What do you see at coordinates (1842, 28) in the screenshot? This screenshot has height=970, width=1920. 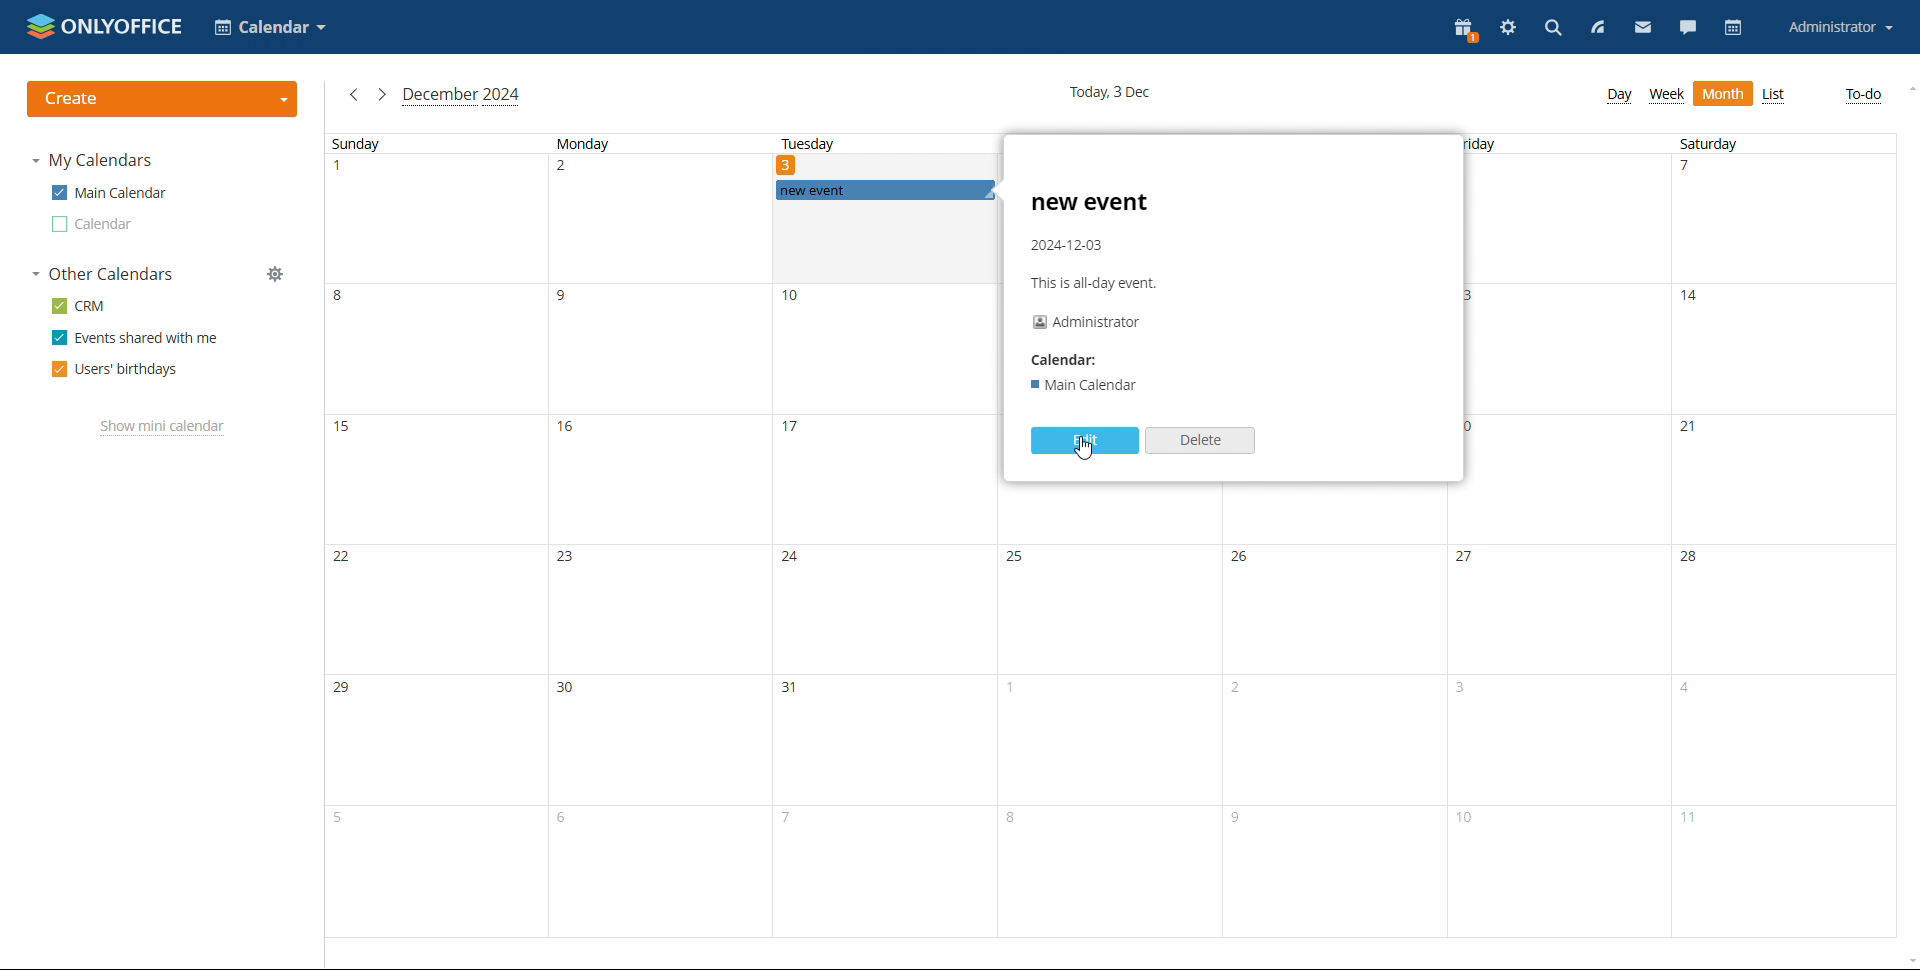 I see `account` at bounding box center [1842, 28].